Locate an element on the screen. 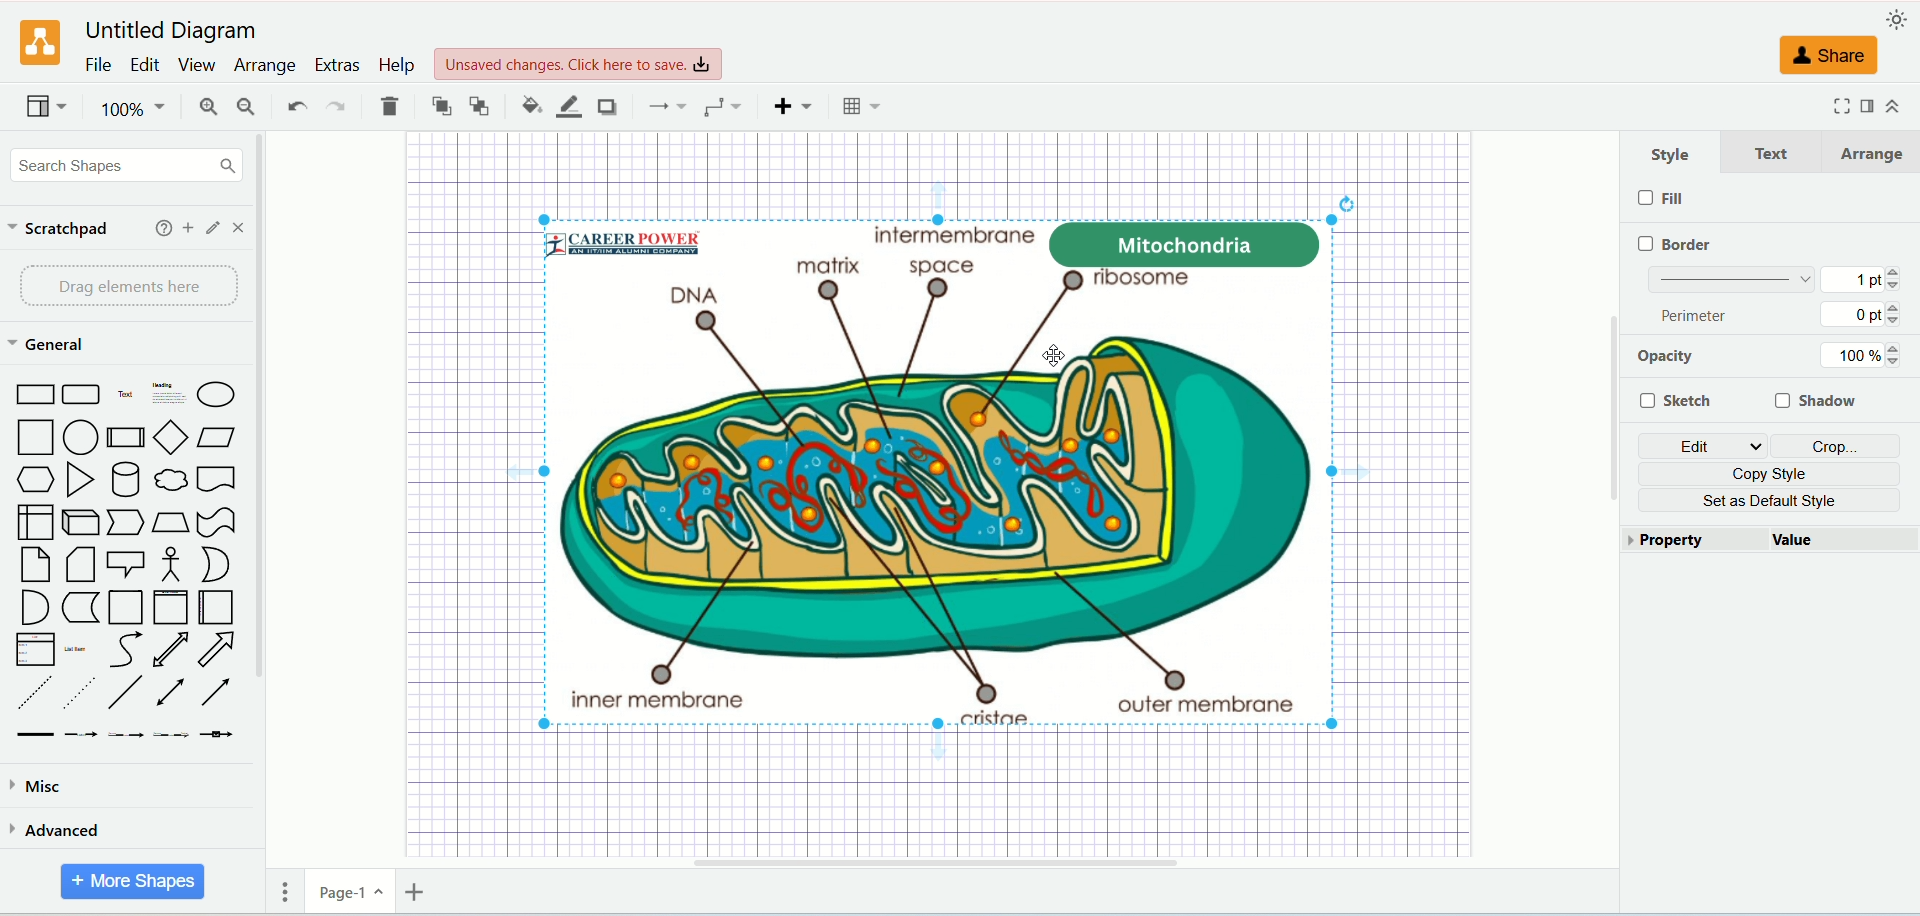 This screenshot has height=916, width=1920. delete is located at coordinates (389, 108).